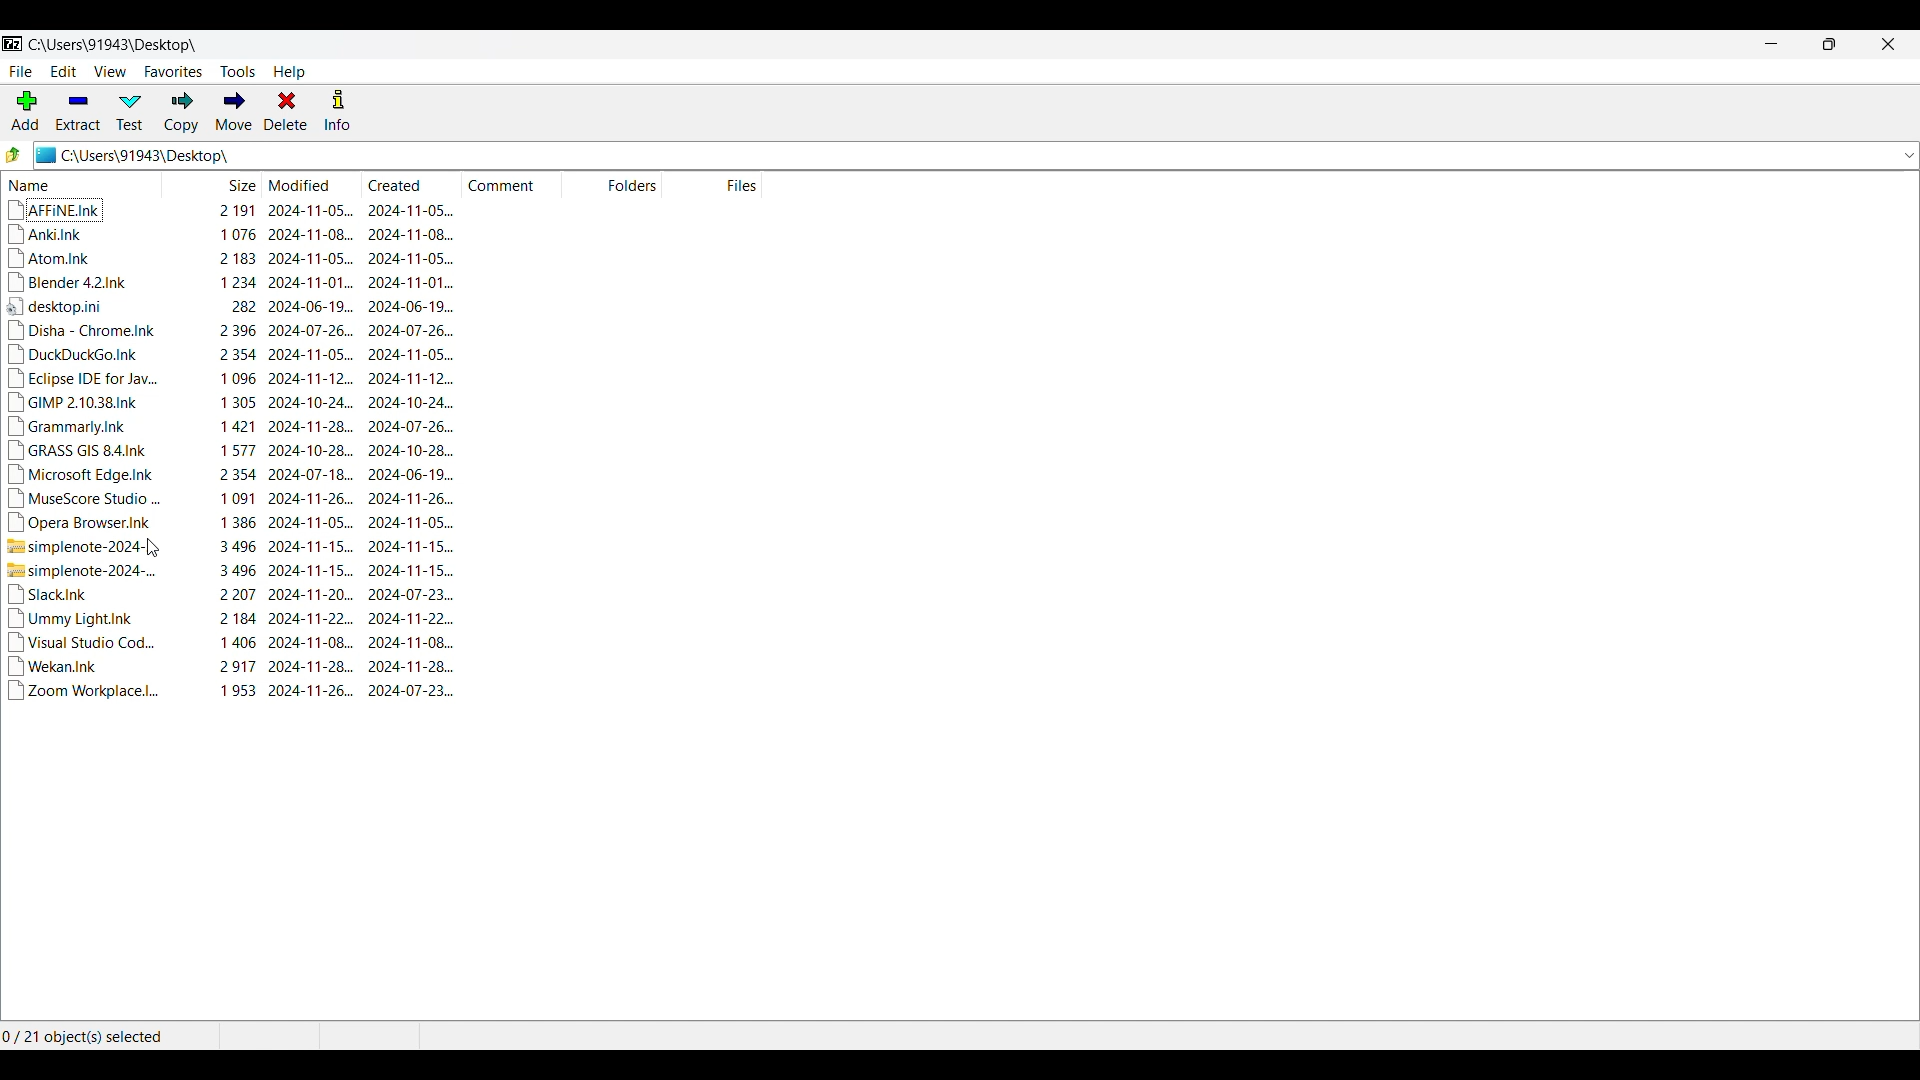 The width and height of the screenshot is (1920, 1080). Describe the element at coordinates (232, 330) in the screenshot. I see `Disha - Chrome.Ink 2396 2024-07-26... 2024-07-26.` at that location.